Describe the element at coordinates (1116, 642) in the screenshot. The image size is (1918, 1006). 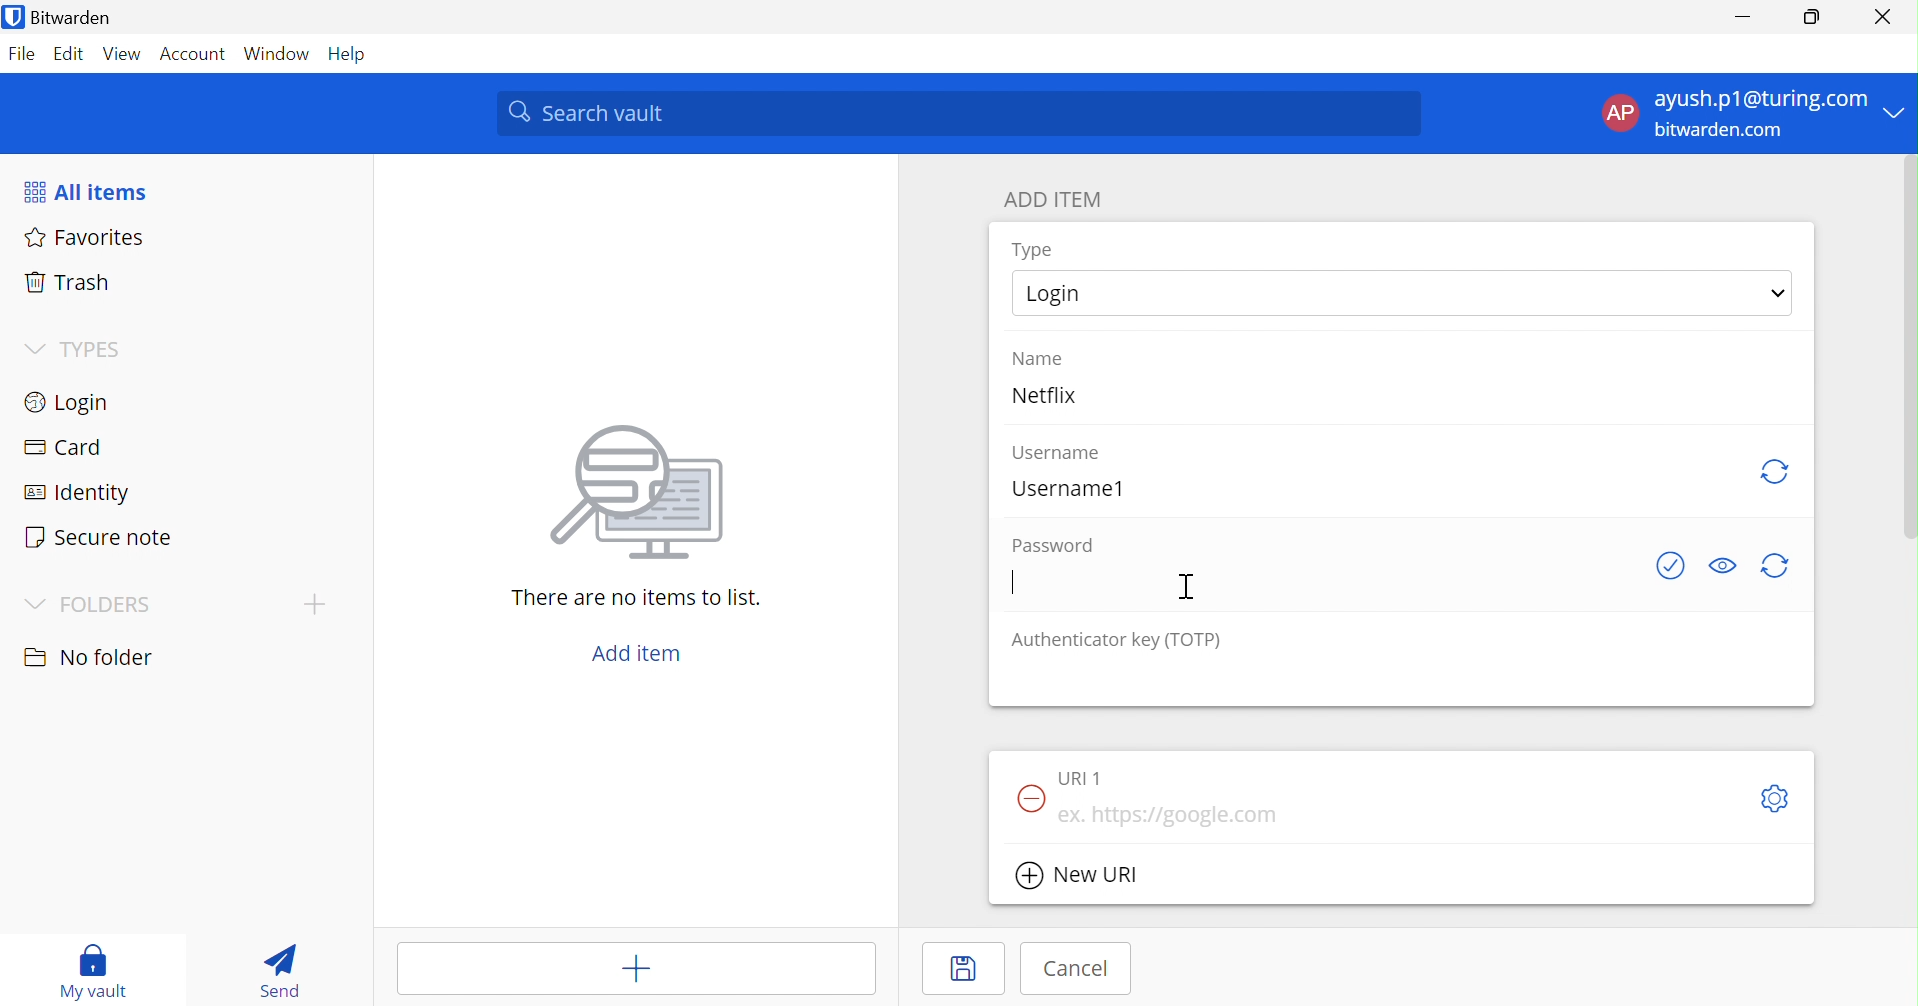
I see `Authentication key (TOTP)` at that location.